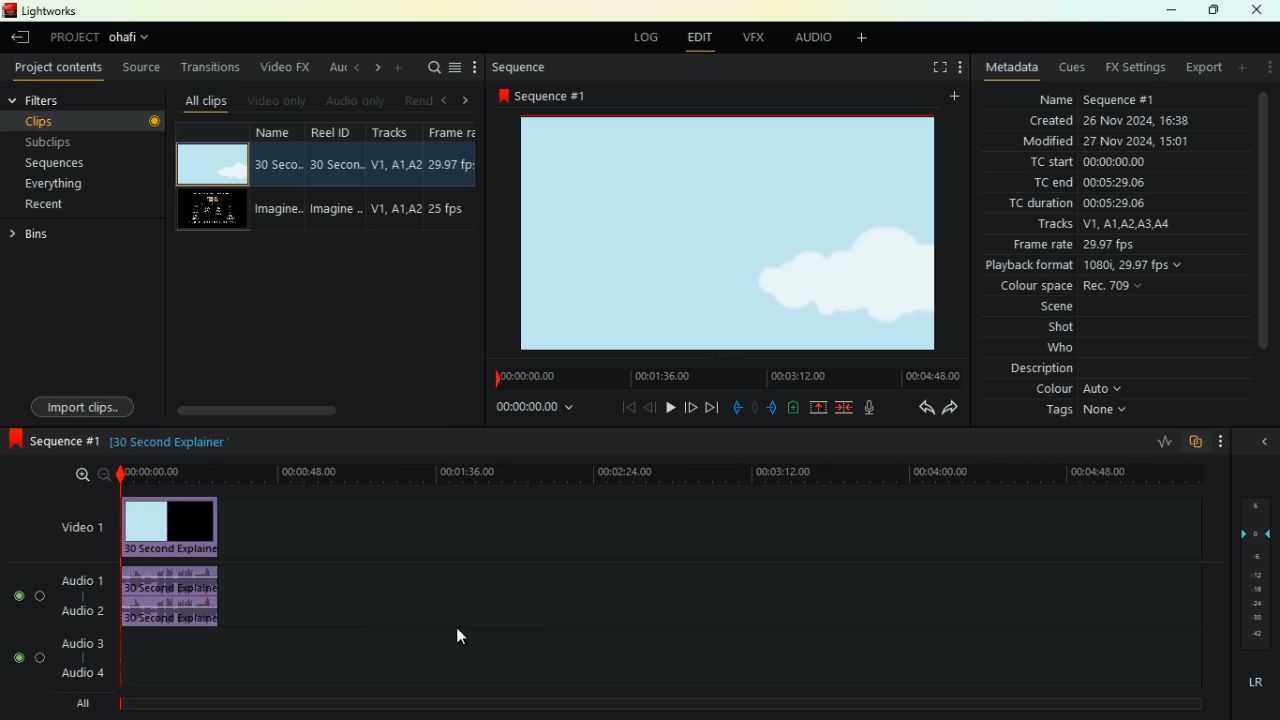 The height and width of the screenshot is (720, 1280). What do you see at coordinates (1112, 140) in the screenshot?
I see `modified 27 nov 2024, 15:01` at bounding box center [1112, 140].